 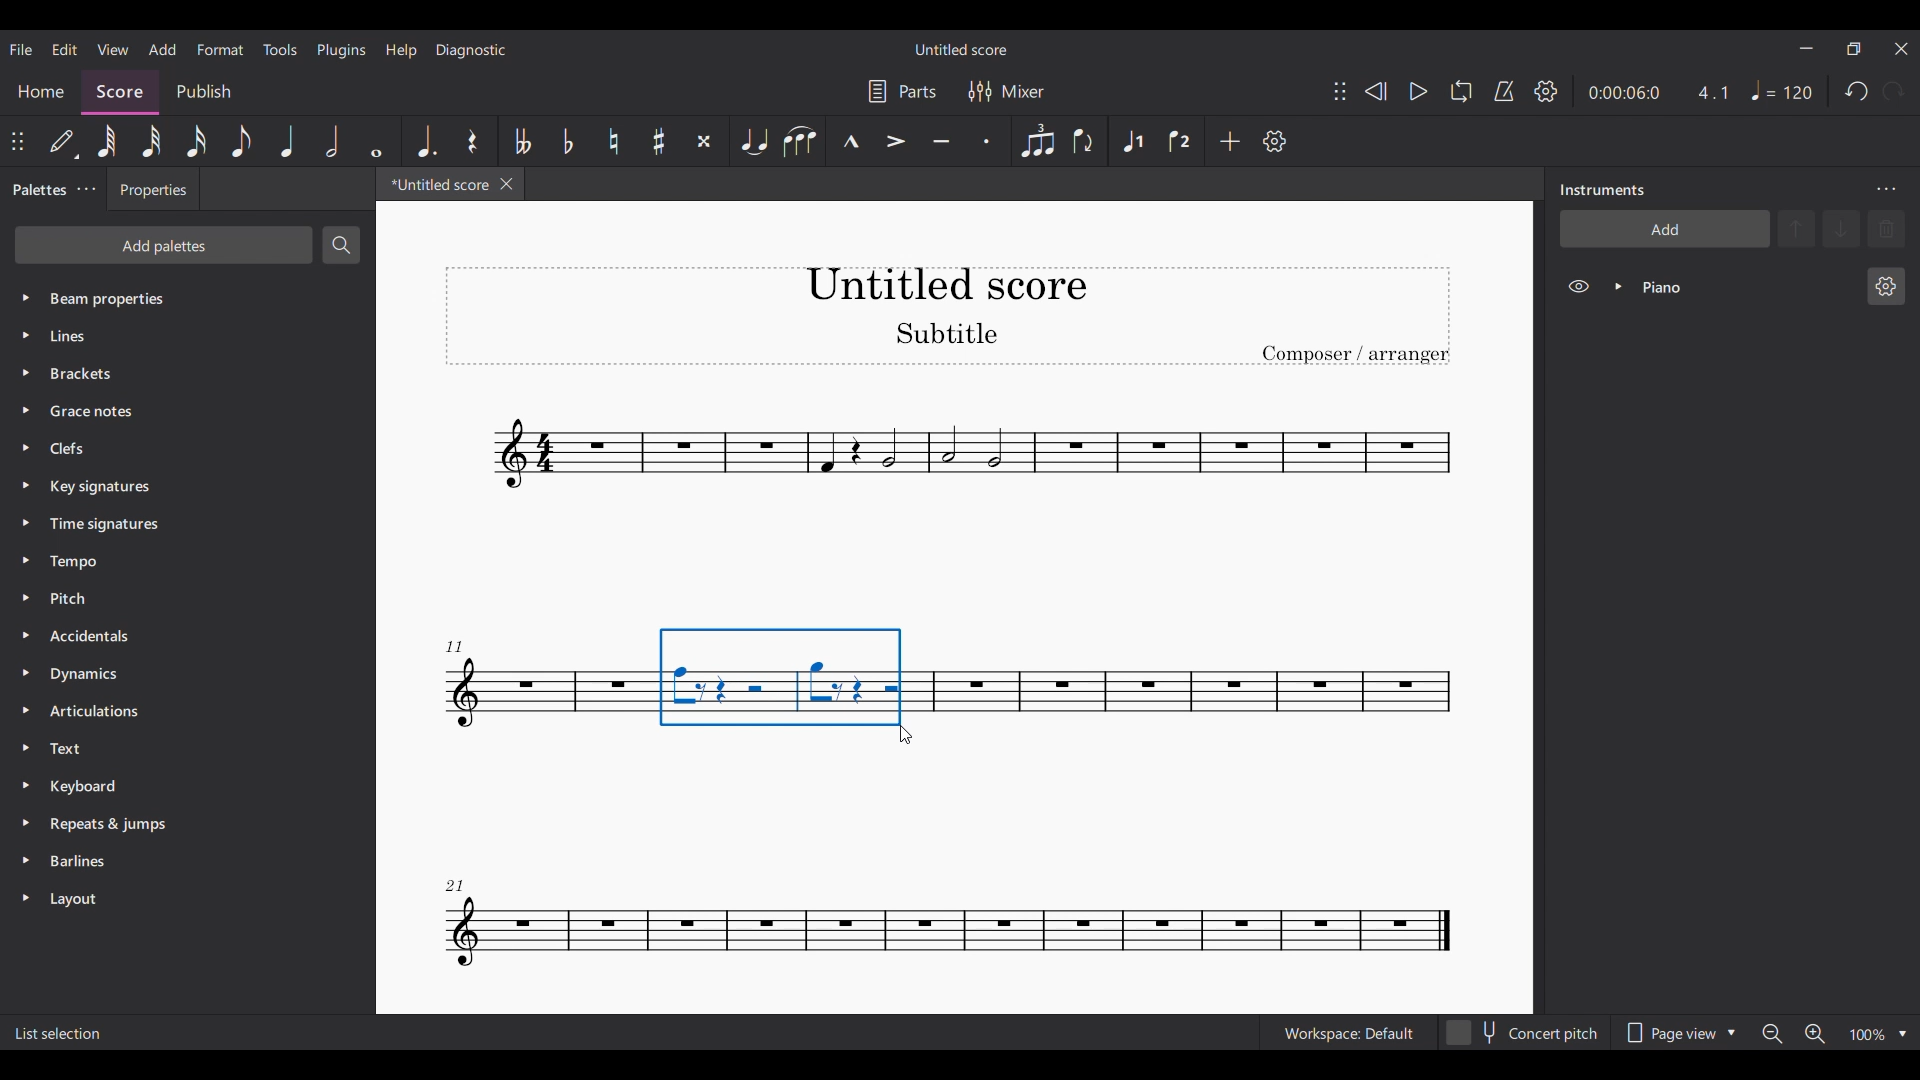 I want to click on Minimize, so click(x=1807, y=48).